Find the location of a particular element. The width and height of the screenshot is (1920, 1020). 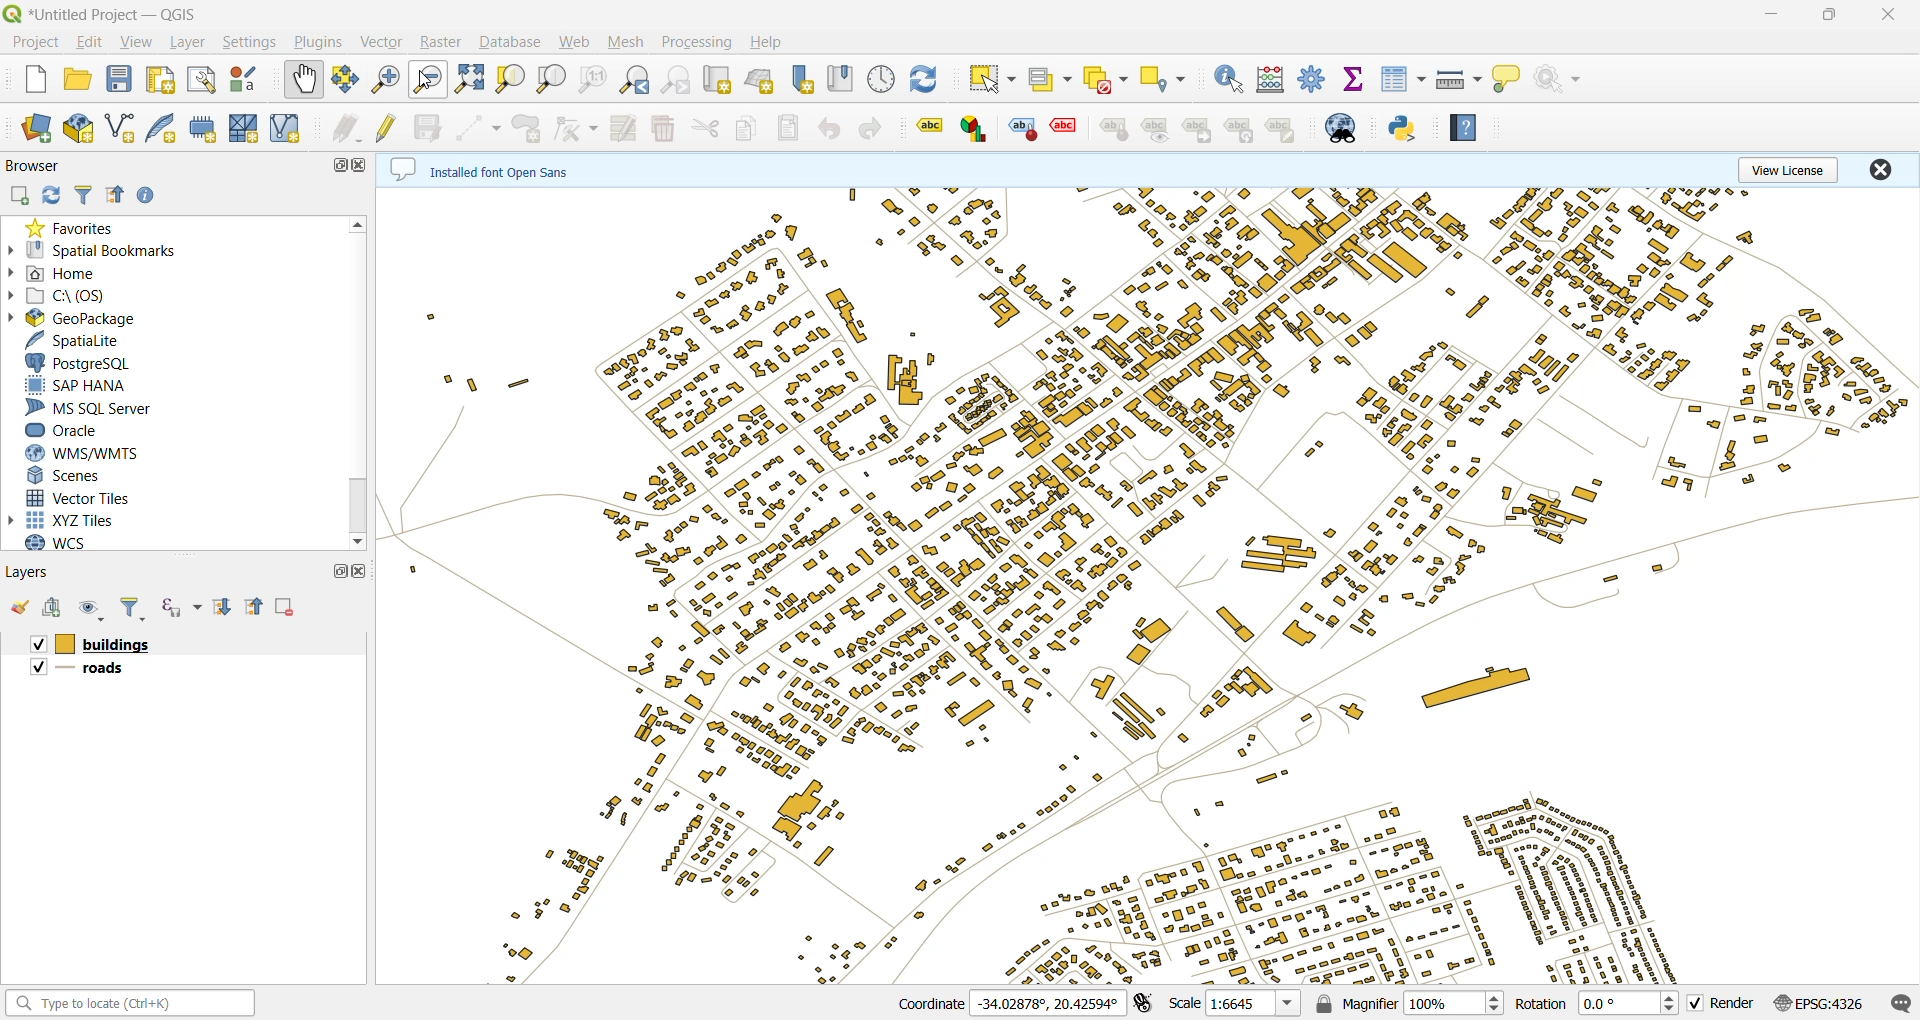

favorites is located at coordinates (78, 227).